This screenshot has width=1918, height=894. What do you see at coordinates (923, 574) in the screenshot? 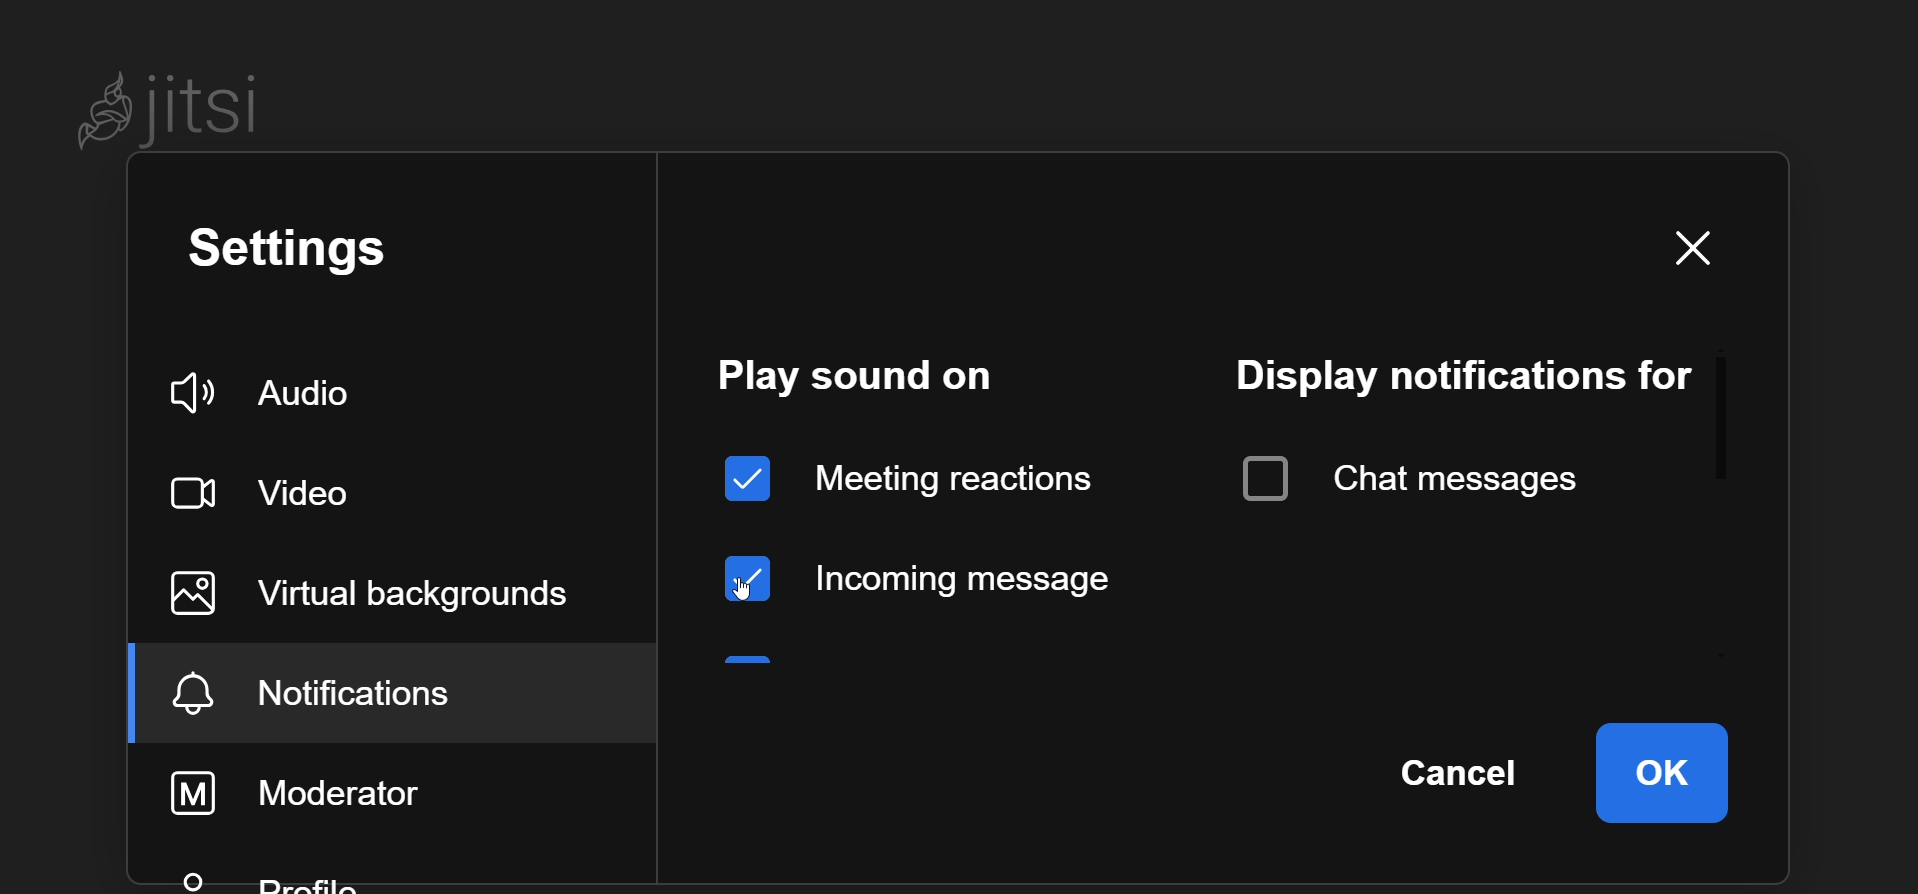
I see `enabled incoming message` at bounding box center [923, 574].